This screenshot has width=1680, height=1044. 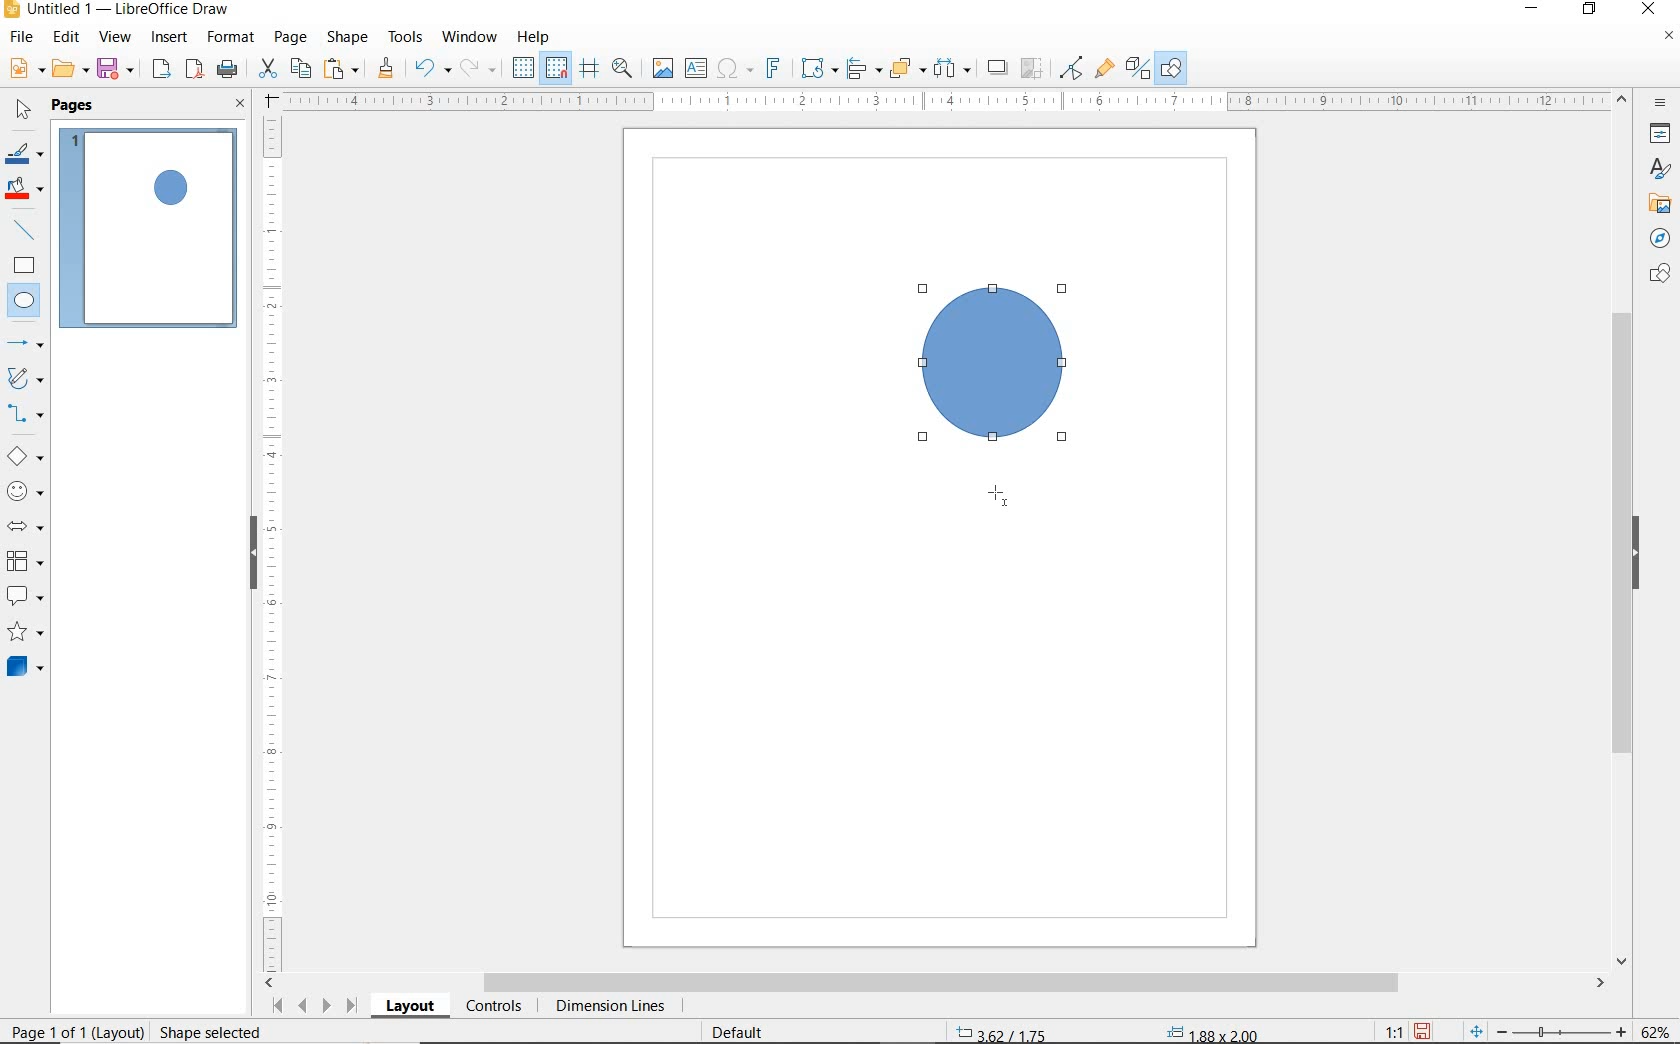 I want to click on PROPERTIES, so click(x=1663, y=137).